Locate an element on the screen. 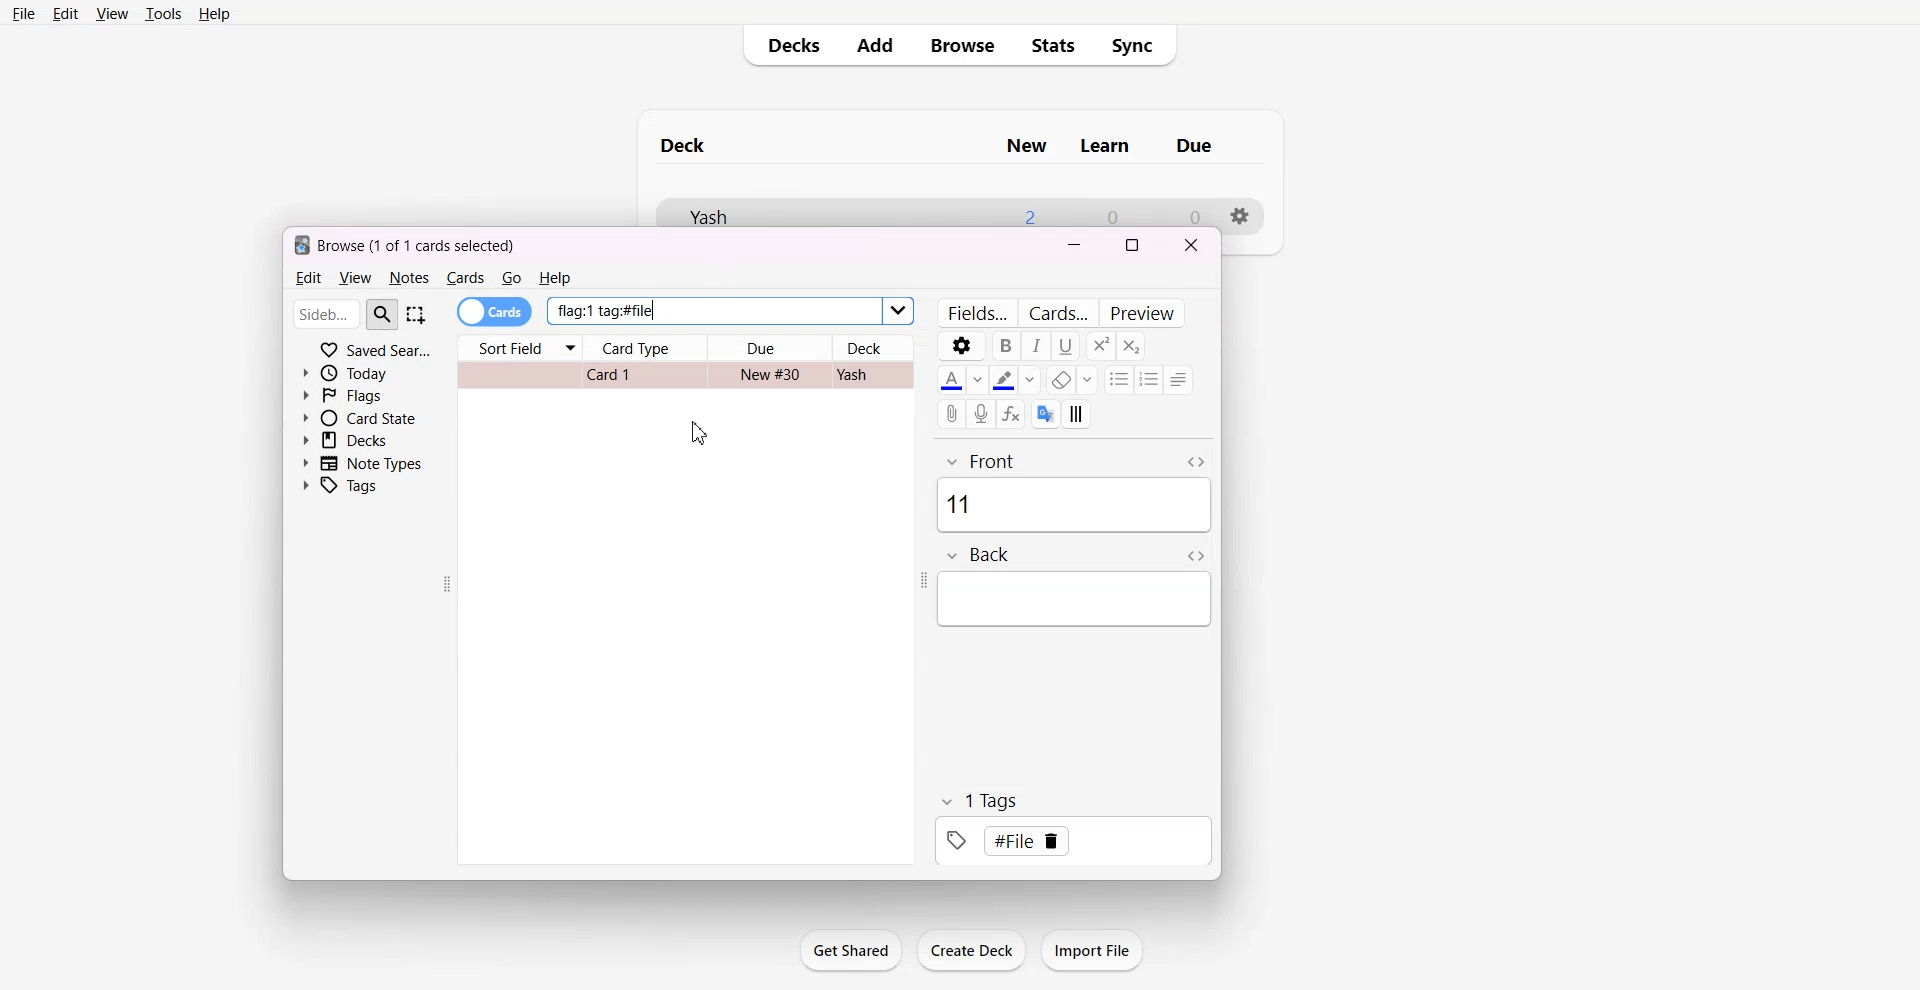 The image size is (1920, 990). Google Search is located at coordinates (1046, 413).